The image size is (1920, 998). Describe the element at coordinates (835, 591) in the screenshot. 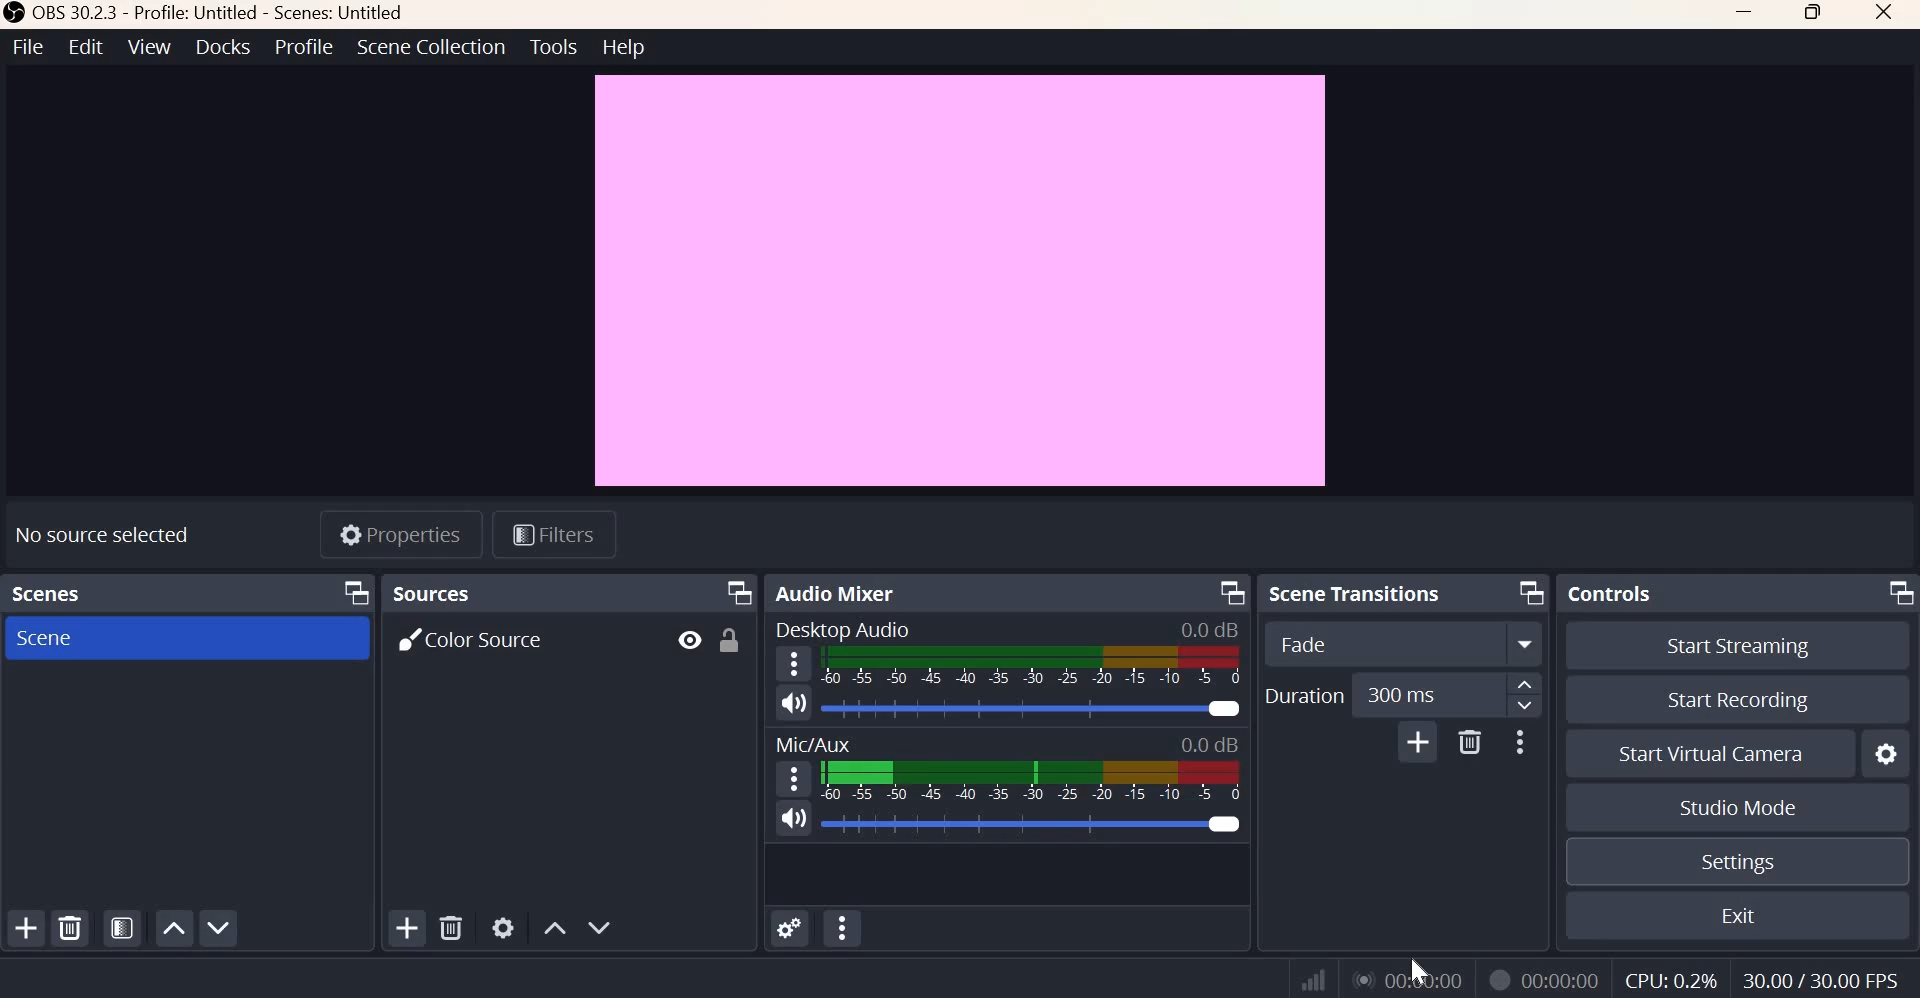

I see `Audio Mixer` at that location.